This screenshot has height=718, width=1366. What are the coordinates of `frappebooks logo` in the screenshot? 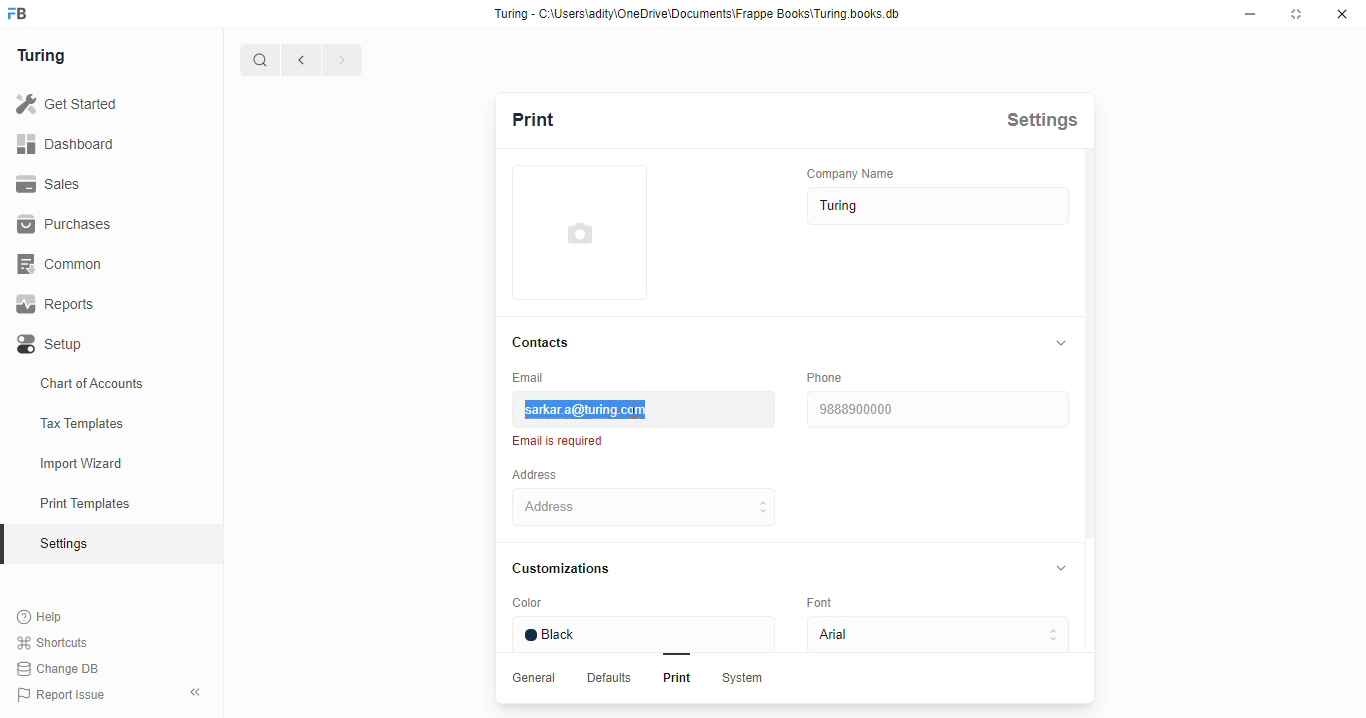 It's located at (26, 14).